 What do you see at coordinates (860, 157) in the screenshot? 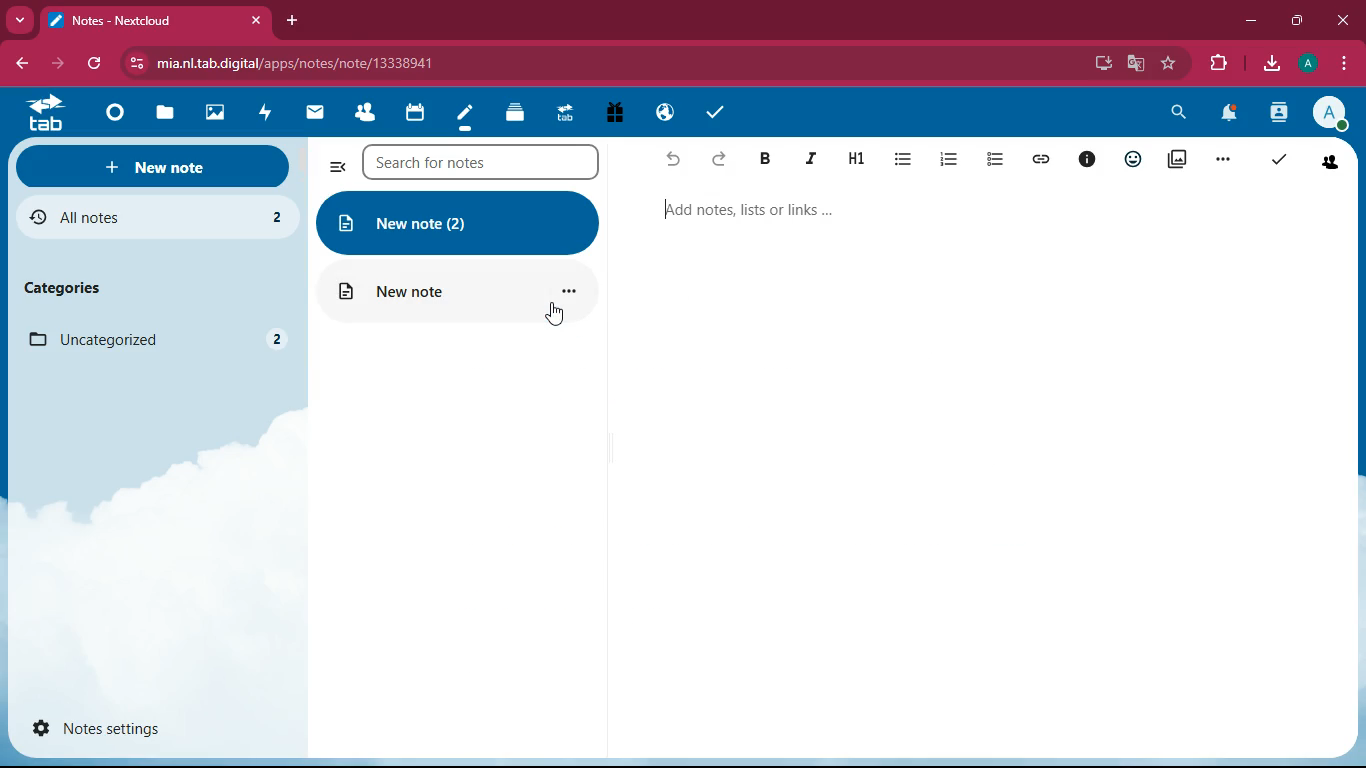
I see `h1` at bounding box center [860, 157].